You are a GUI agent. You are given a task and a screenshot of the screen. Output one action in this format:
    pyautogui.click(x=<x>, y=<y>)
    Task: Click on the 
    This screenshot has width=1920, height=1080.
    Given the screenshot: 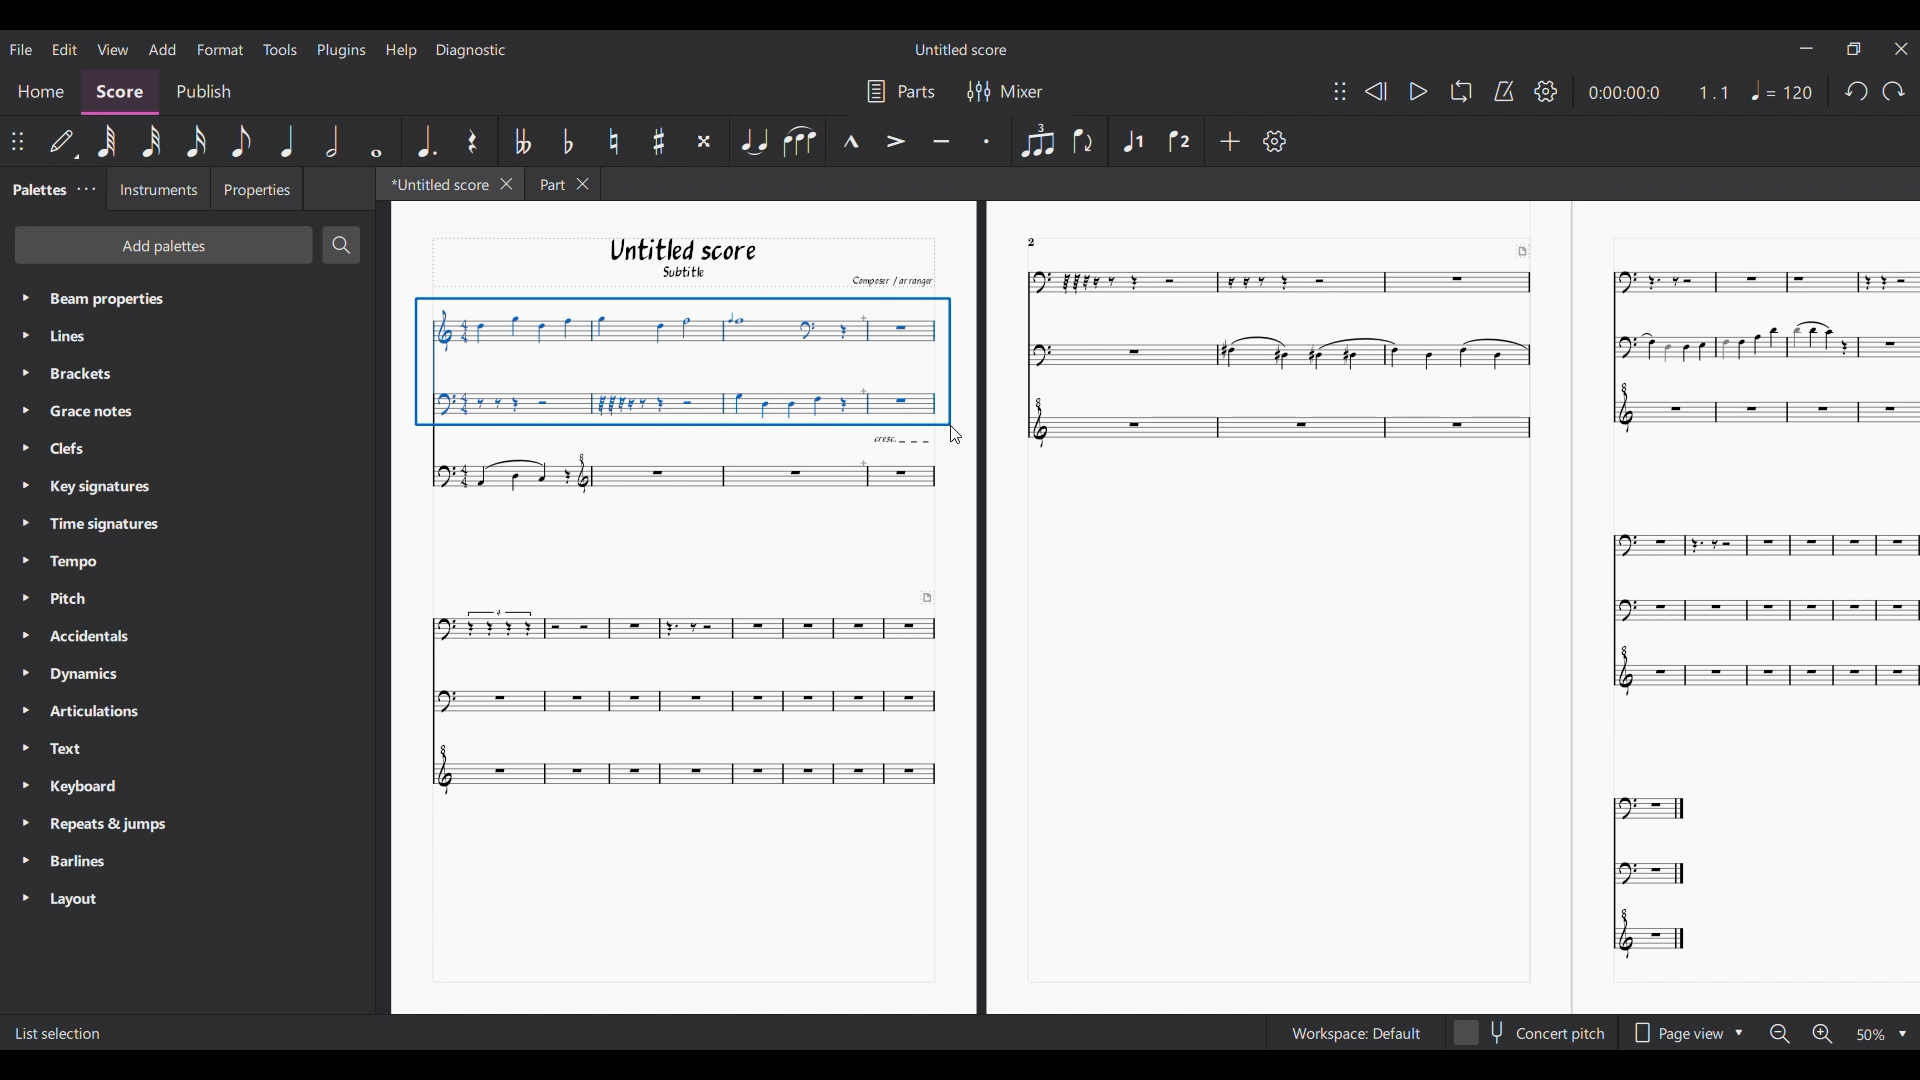 What is the action you would take?
    pyautogui.click(x=1768, y=343)
    